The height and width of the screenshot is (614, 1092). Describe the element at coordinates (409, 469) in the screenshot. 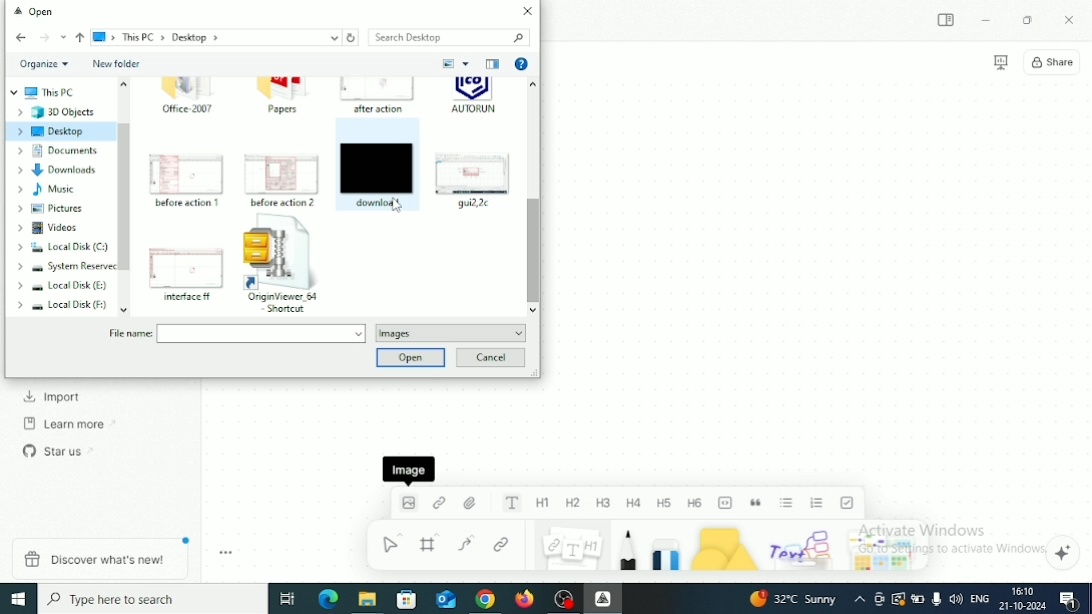

I see `Image` at that location.